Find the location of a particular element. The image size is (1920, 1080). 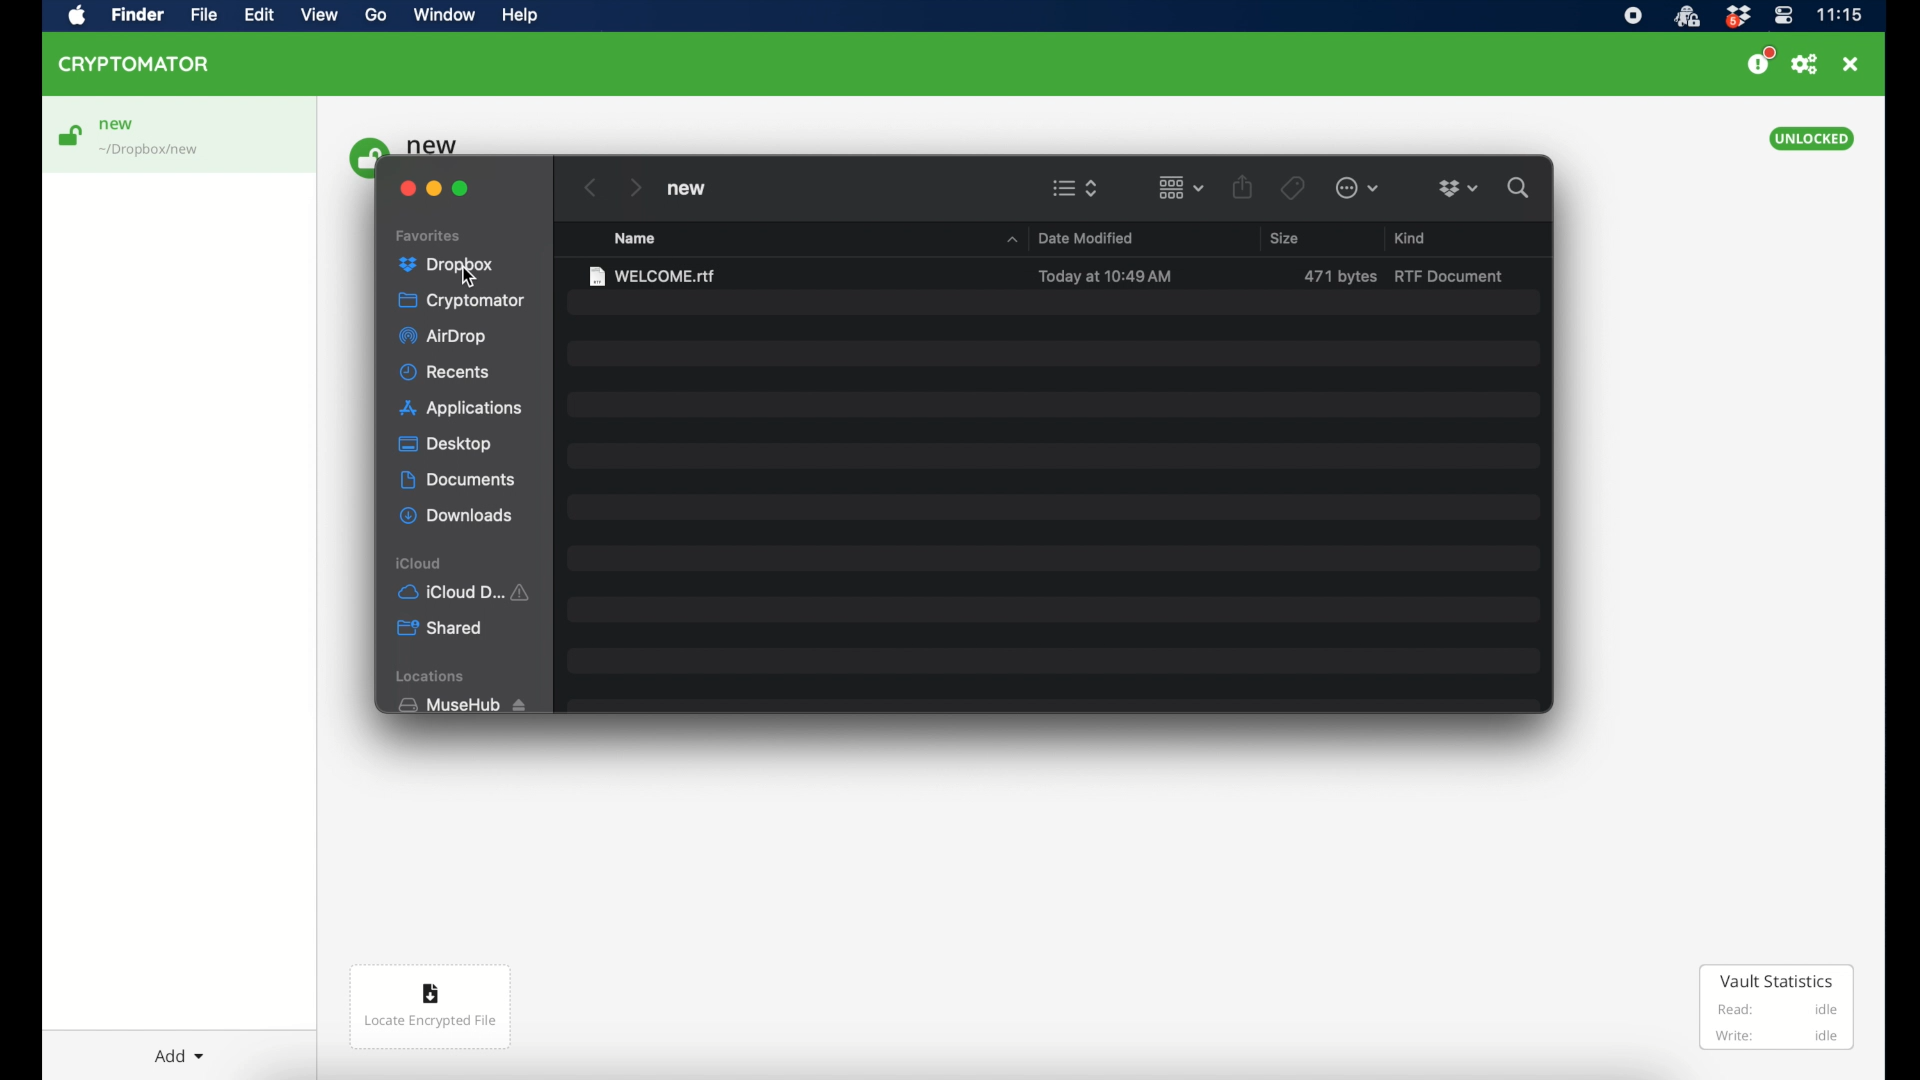

date modified is located at coordinates (1086, 239).